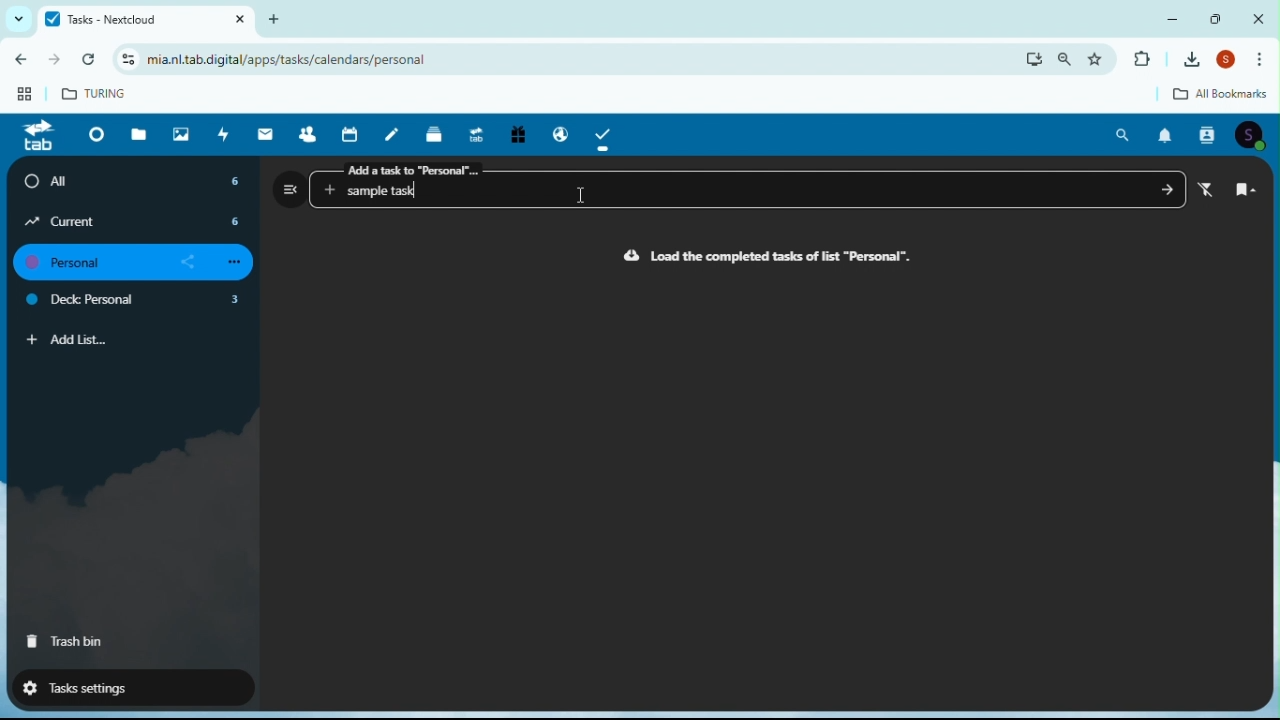 This screenshot has width=1280, height=720. Describe the element at coordinates (768, 257) in the screenshot. I see `Load the completed tasks of "Personal".` at that location.